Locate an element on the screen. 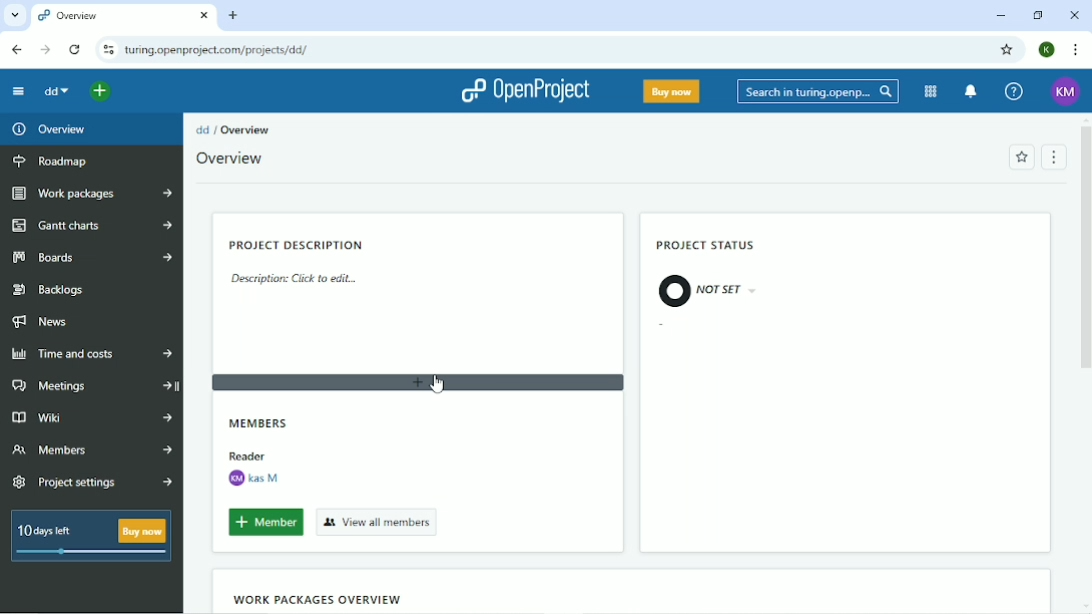 The image size is (1092, 614). Site is located at coordinates (219, 50).